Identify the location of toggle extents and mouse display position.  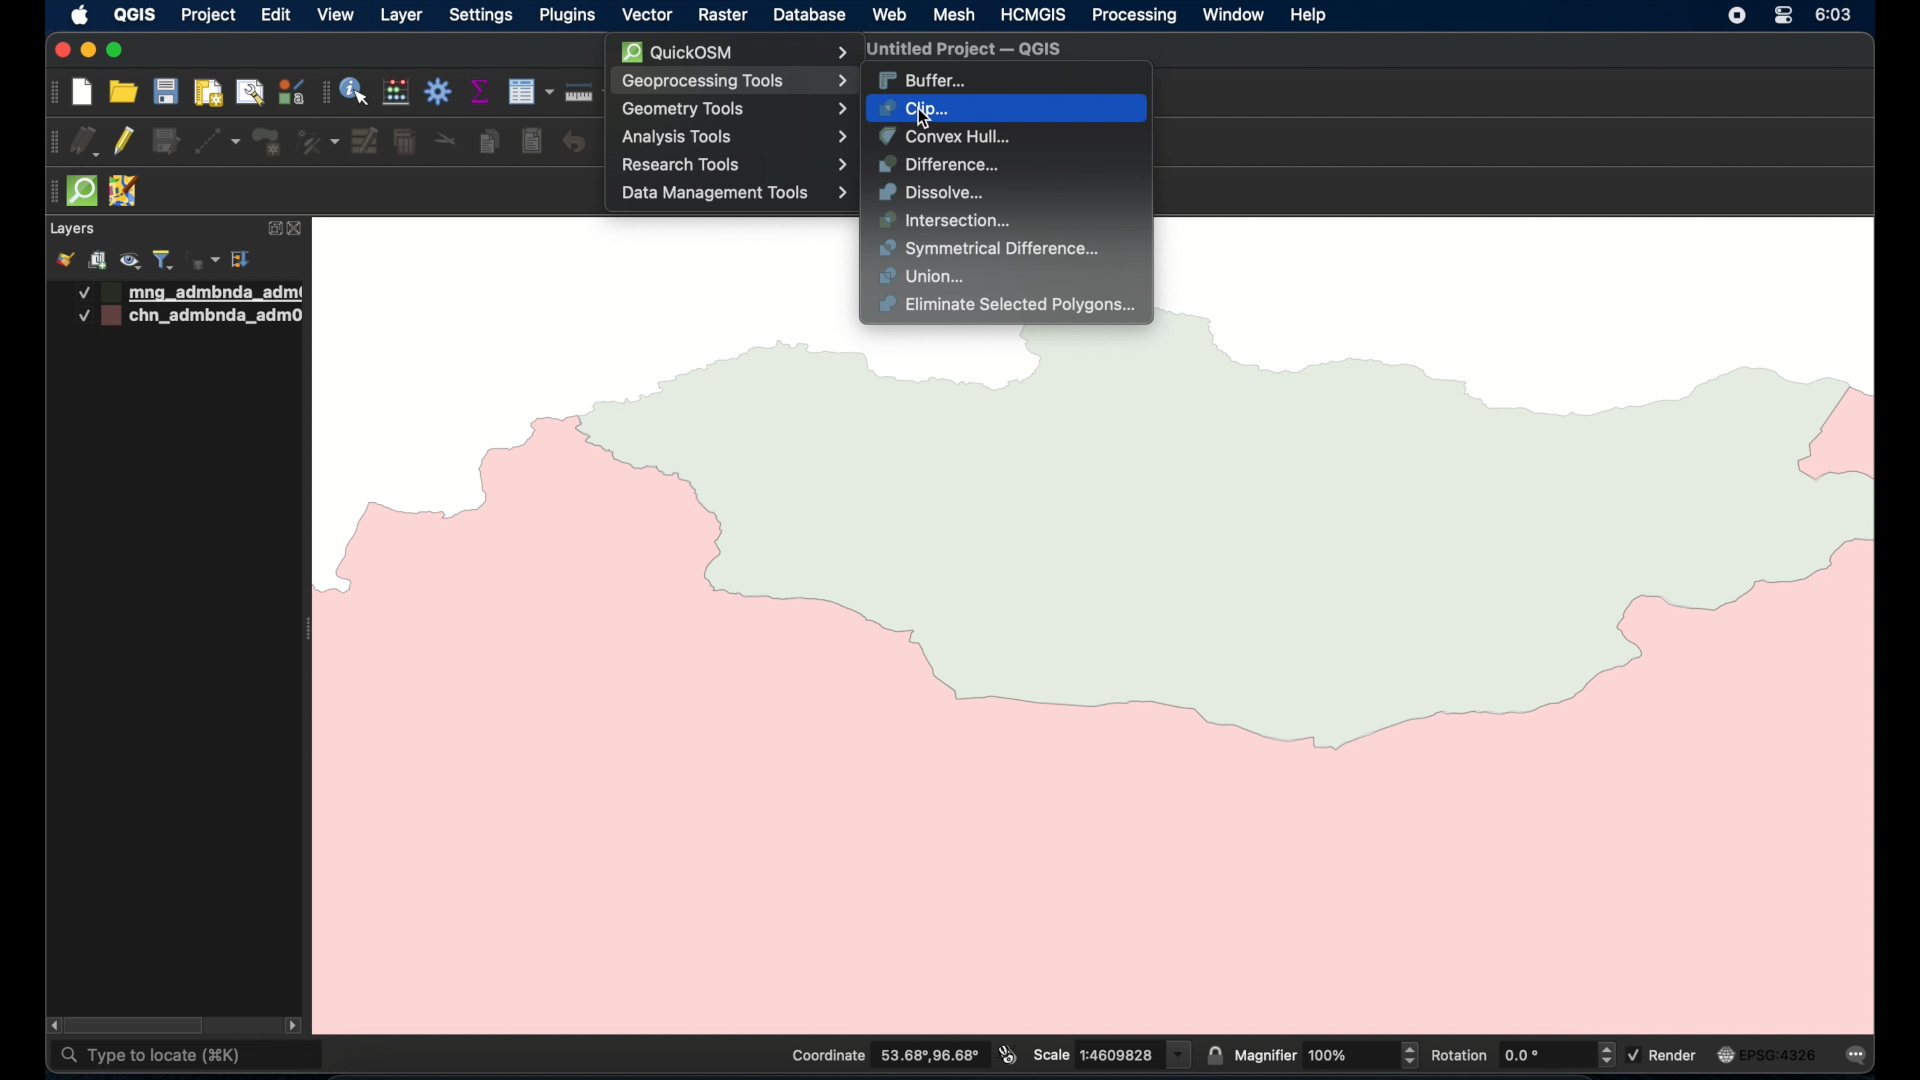
(1008, 1054).